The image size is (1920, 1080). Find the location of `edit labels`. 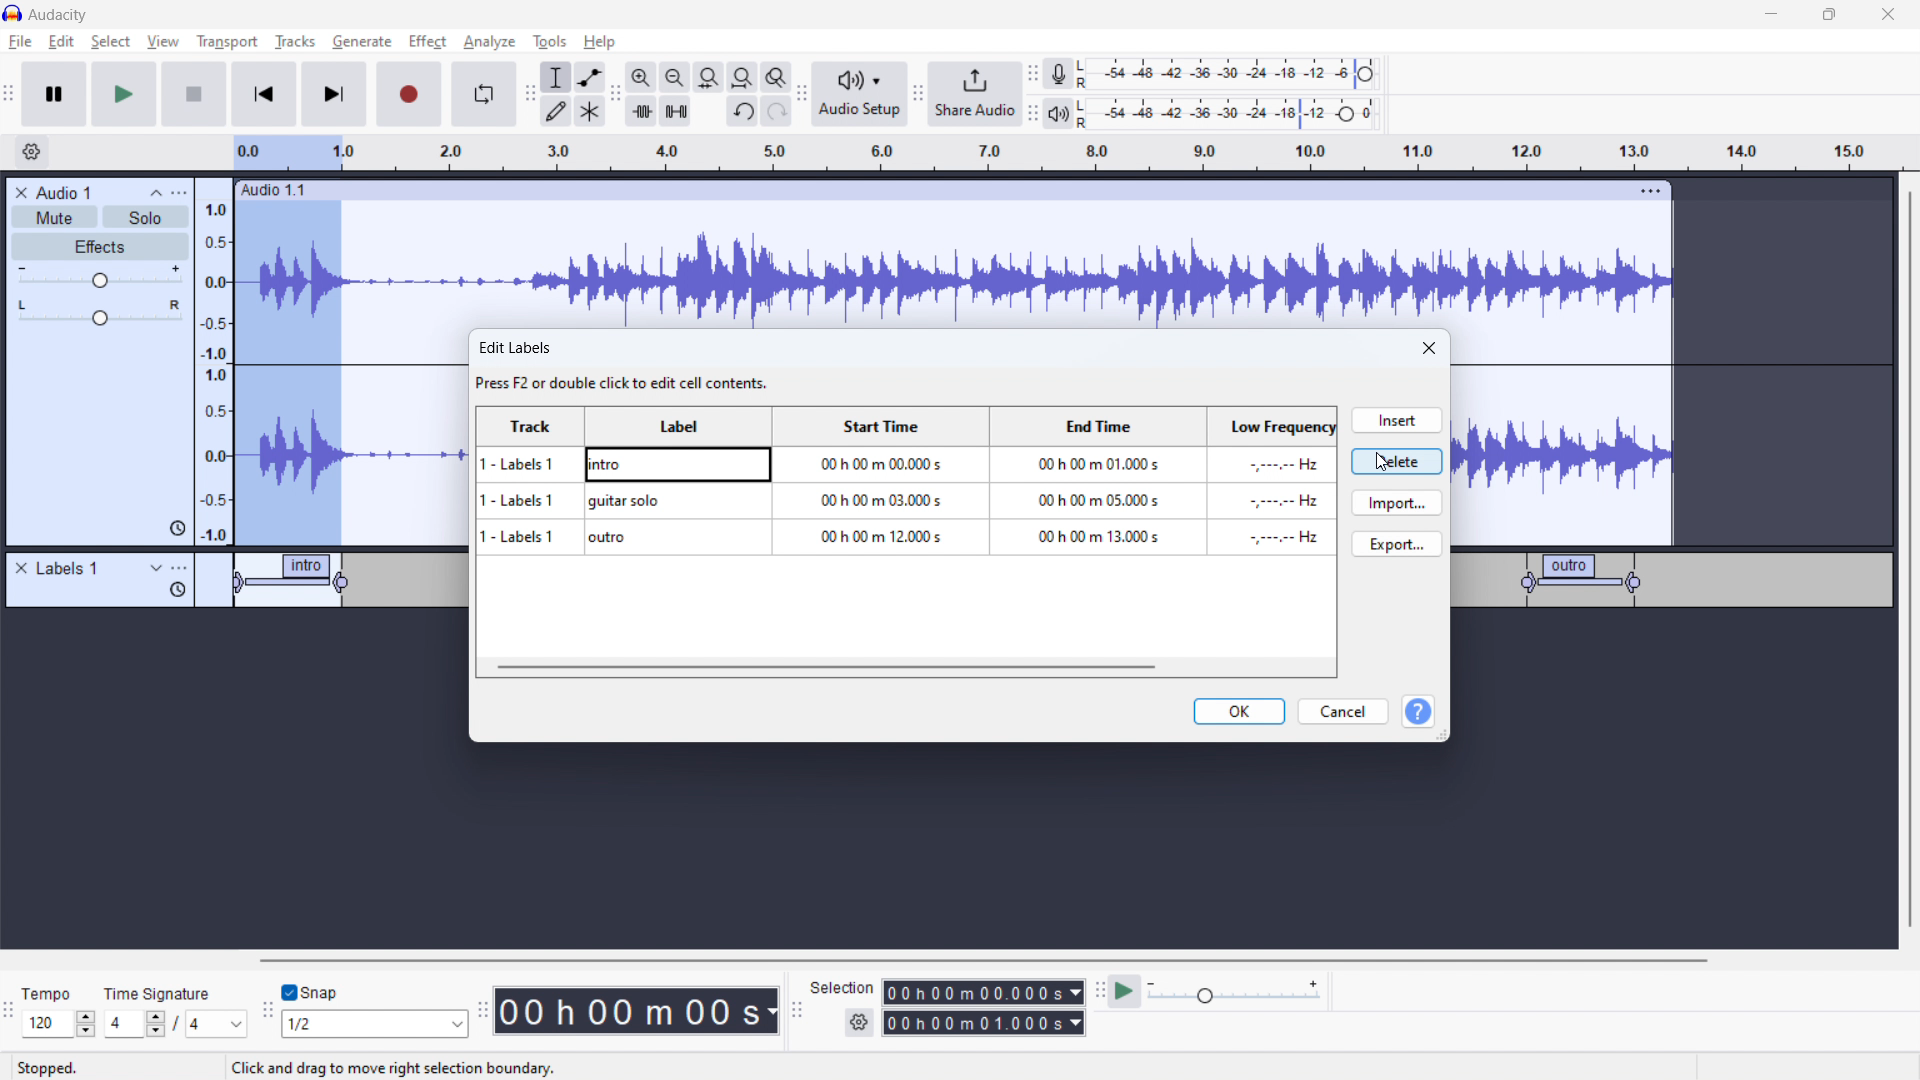

edit labels is located at coordinates (627, 367).